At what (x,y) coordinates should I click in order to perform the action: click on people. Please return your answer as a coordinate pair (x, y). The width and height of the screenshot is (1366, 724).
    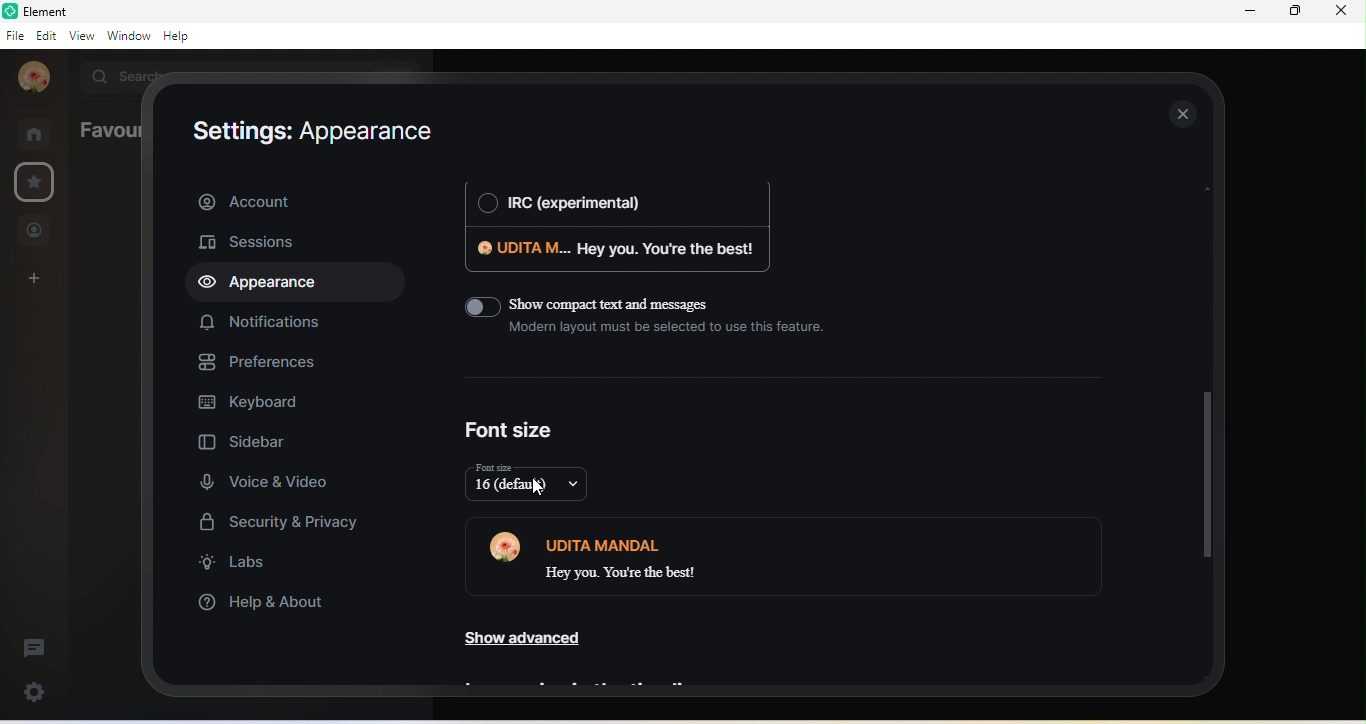
    Looking at the image, I should click on (35, 230).